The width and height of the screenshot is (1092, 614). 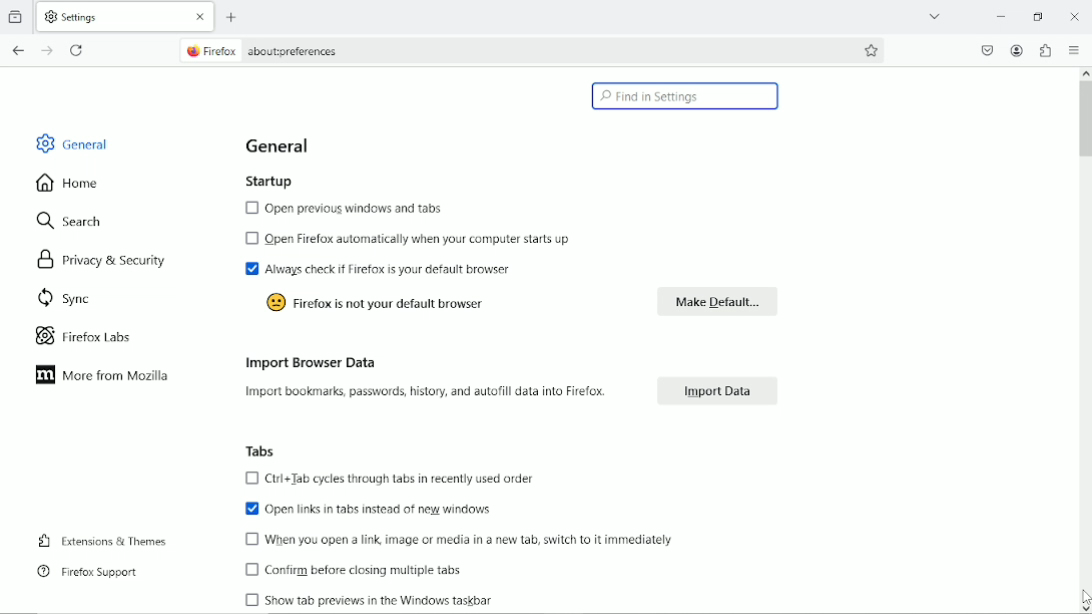 I want to click on General, so click(x=75, y=142).